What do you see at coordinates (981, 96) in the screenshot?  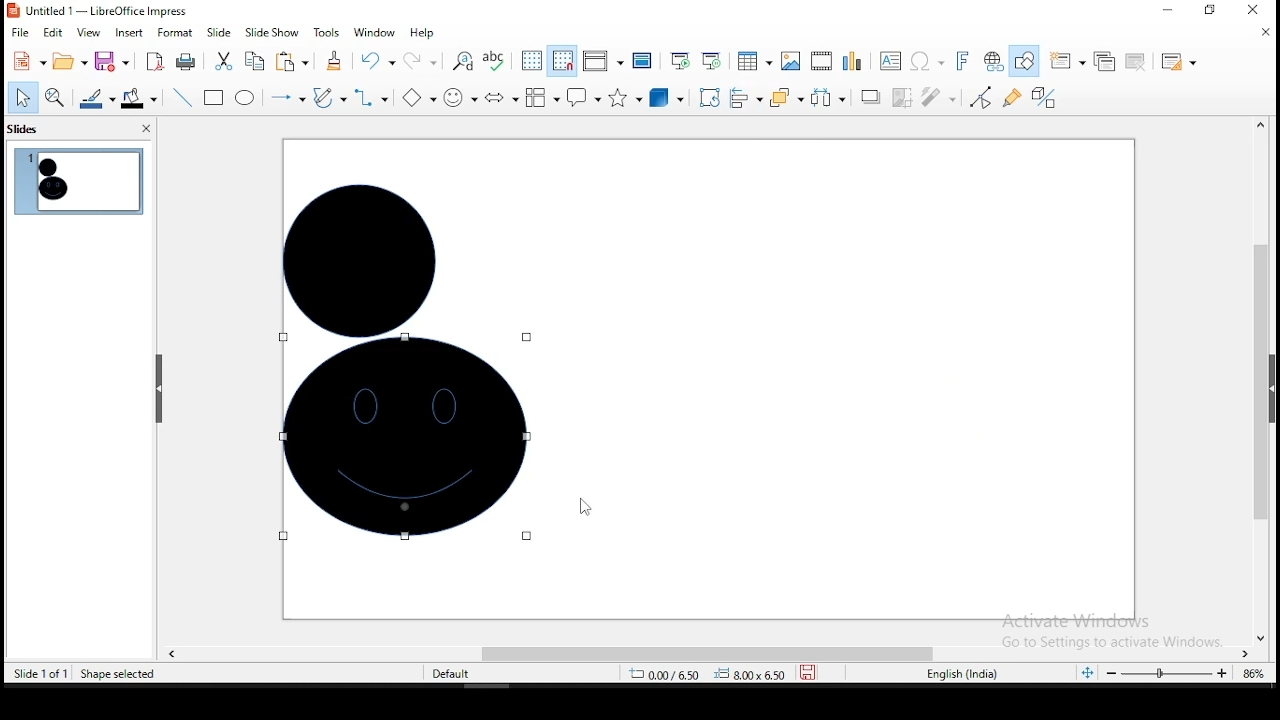 I see `toggle point edit mode` at bounding box center [981, 96].